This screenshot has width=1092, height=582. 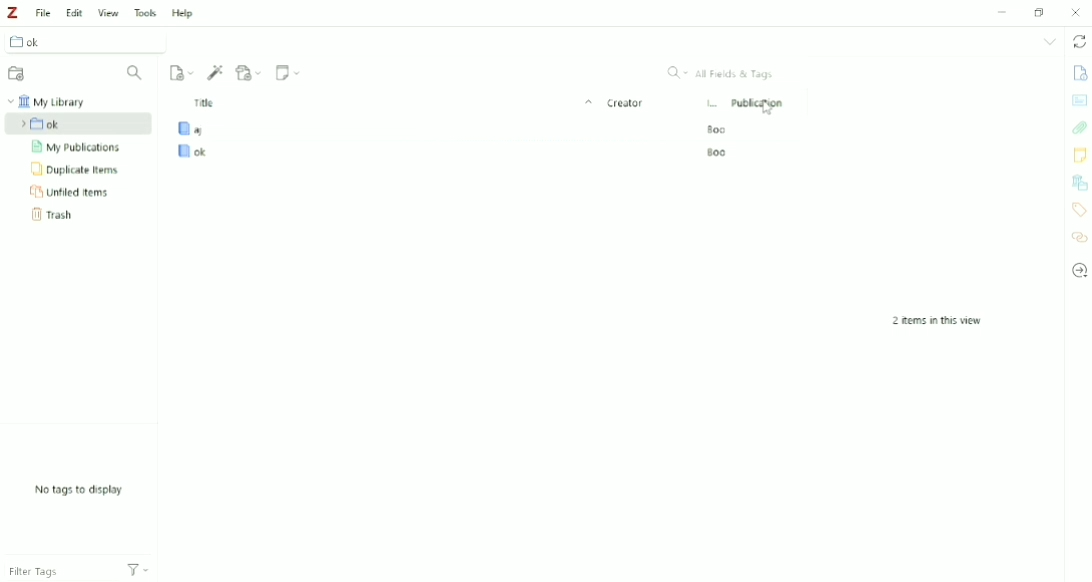 I want to click on Edit, so click(x=75, y=11).